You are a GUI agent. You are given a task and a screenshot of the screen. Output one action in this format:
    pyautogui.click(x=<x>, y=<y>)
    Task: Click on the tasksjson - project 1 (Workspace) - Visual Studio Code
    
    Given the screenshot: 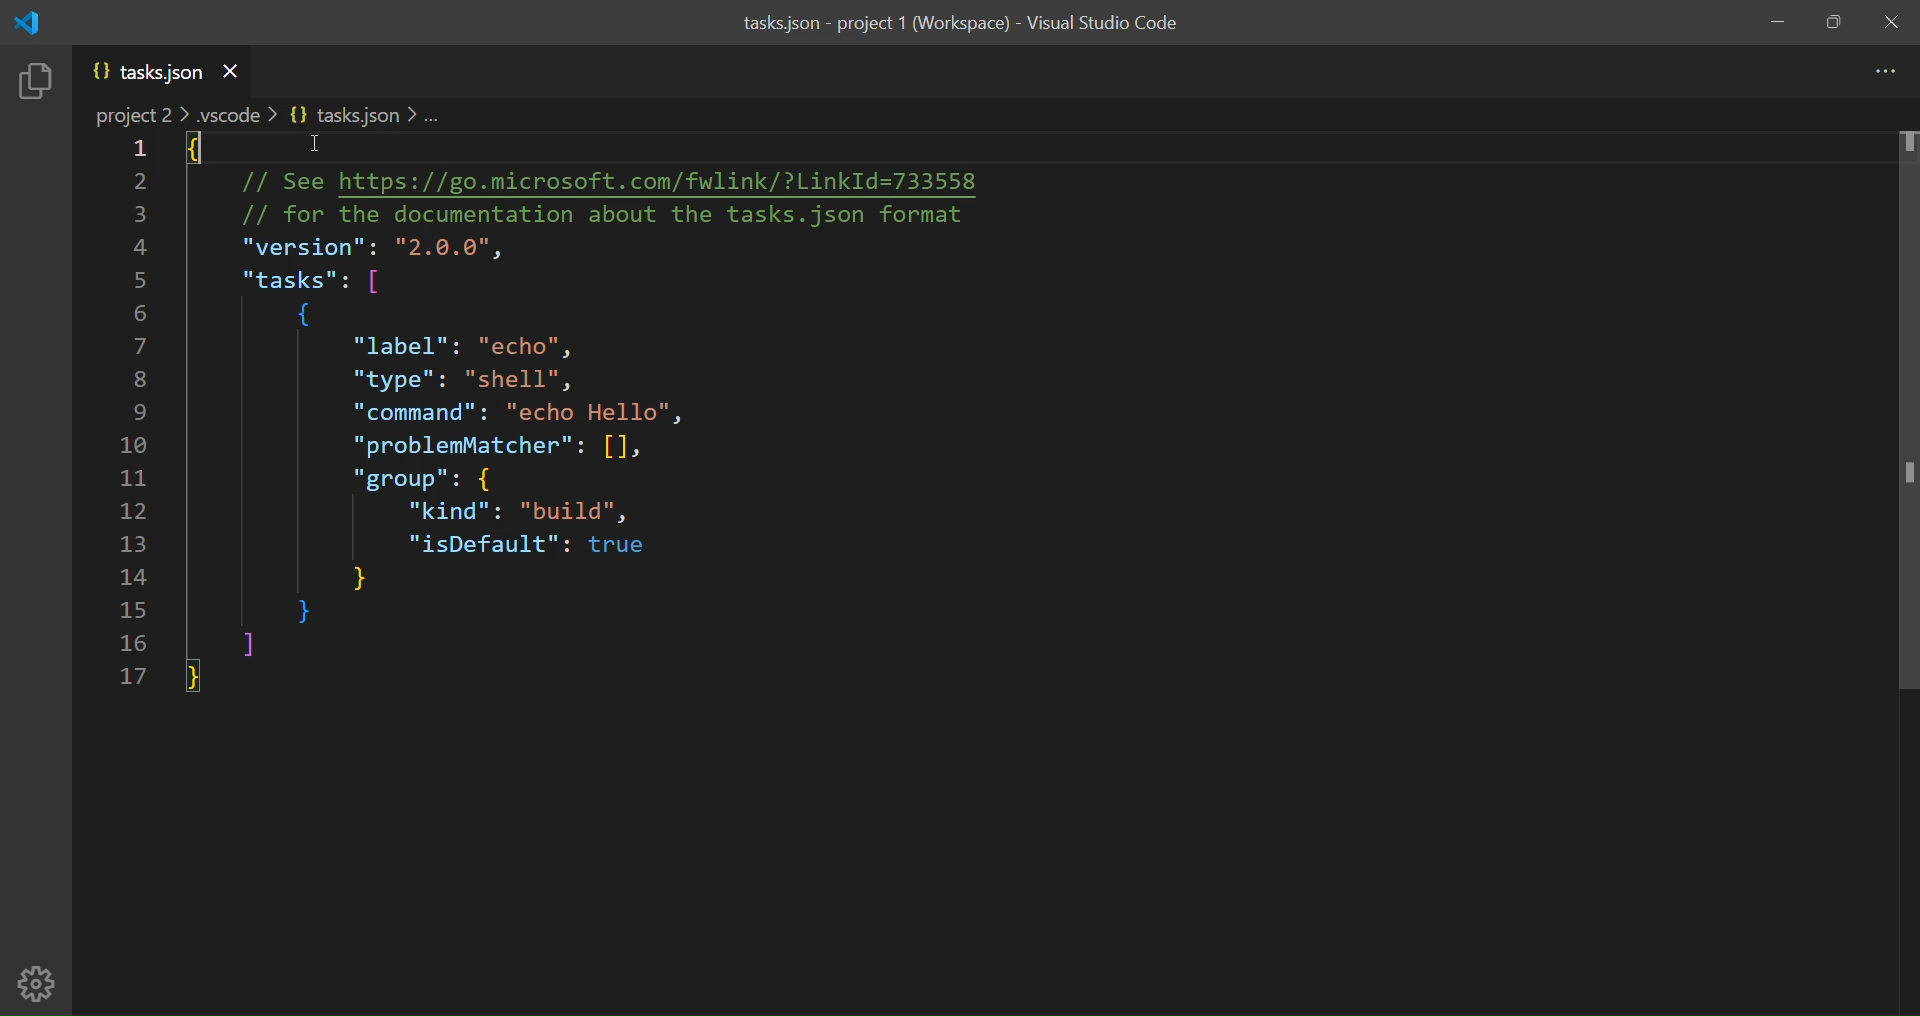 What is the action you would take?
    pyautogui.click(x=961, y=28)
    